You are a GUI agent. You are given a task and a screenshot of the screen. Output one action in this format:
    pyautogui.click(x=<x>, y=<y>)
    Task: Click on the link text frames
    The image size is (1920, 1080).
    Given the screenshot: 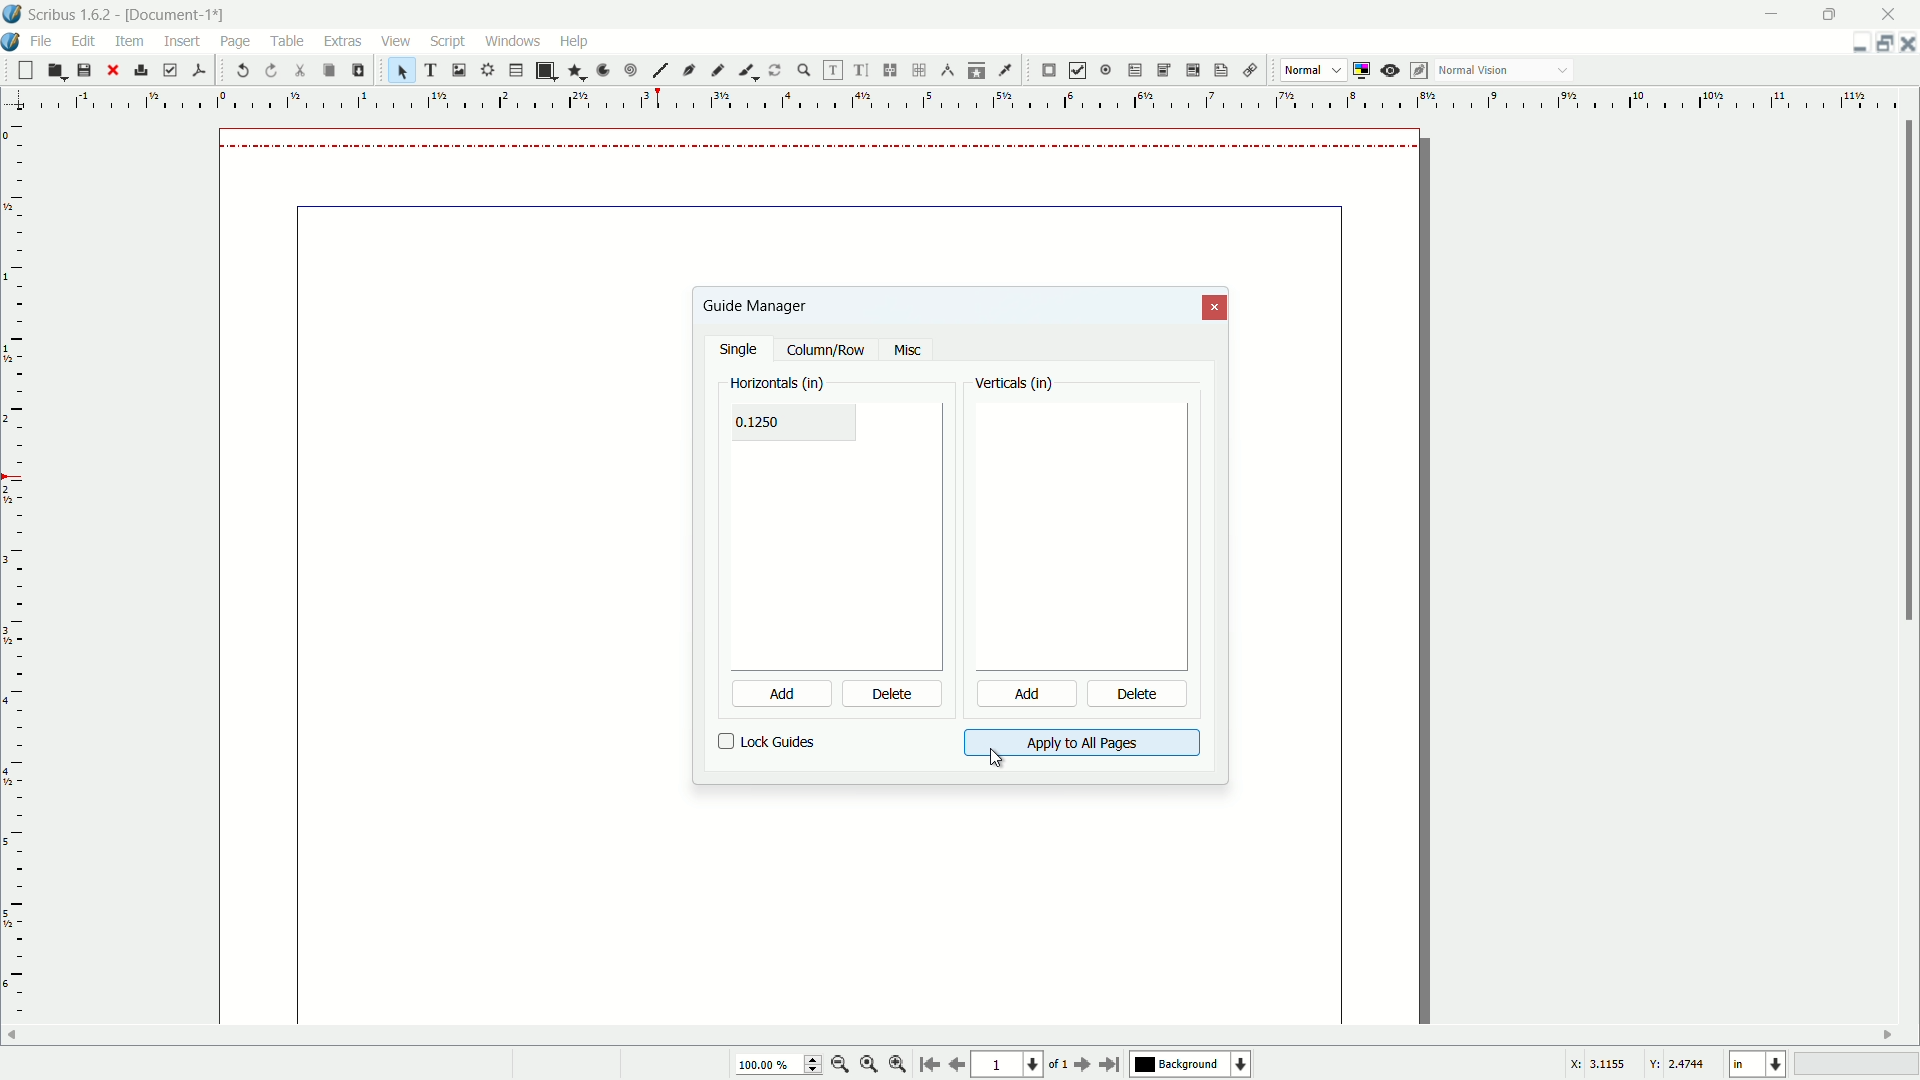 What is the action you would take?
    pyautogui.click(x=891, y=70)
    